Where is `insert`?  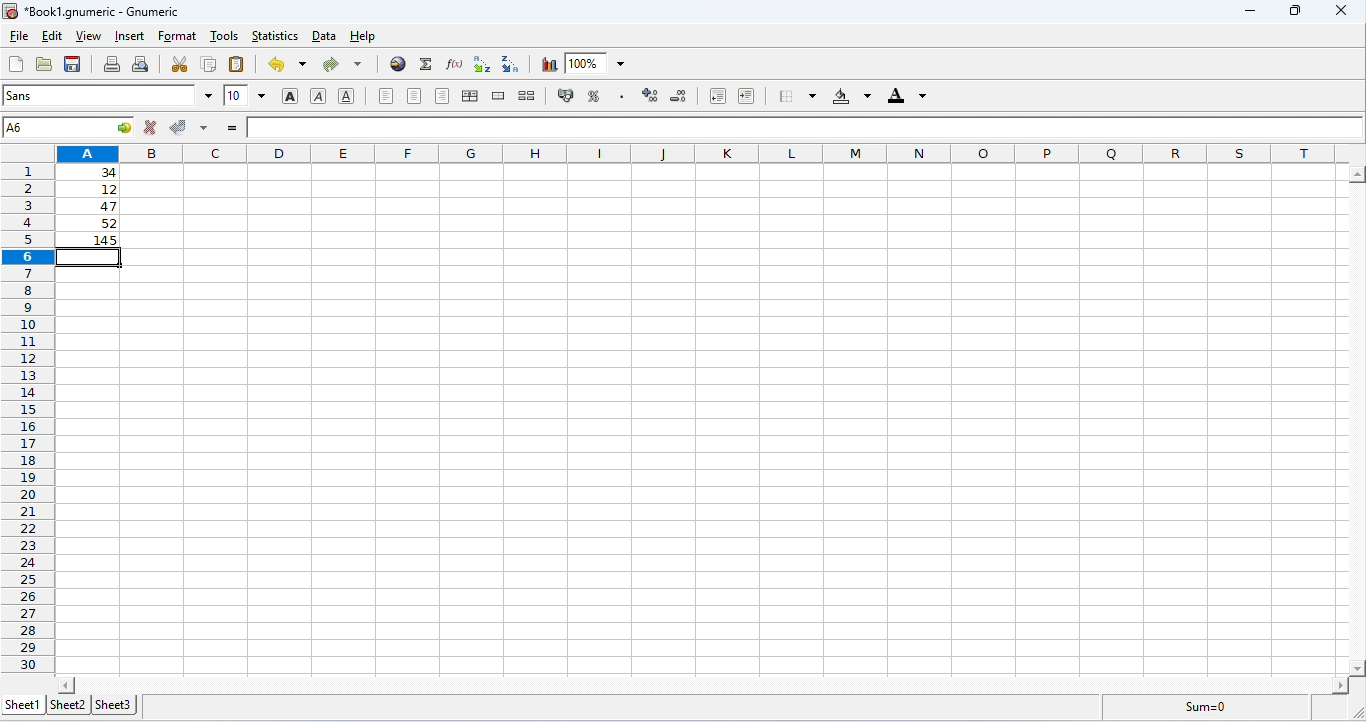
insert is located at coordinates (132, 36).